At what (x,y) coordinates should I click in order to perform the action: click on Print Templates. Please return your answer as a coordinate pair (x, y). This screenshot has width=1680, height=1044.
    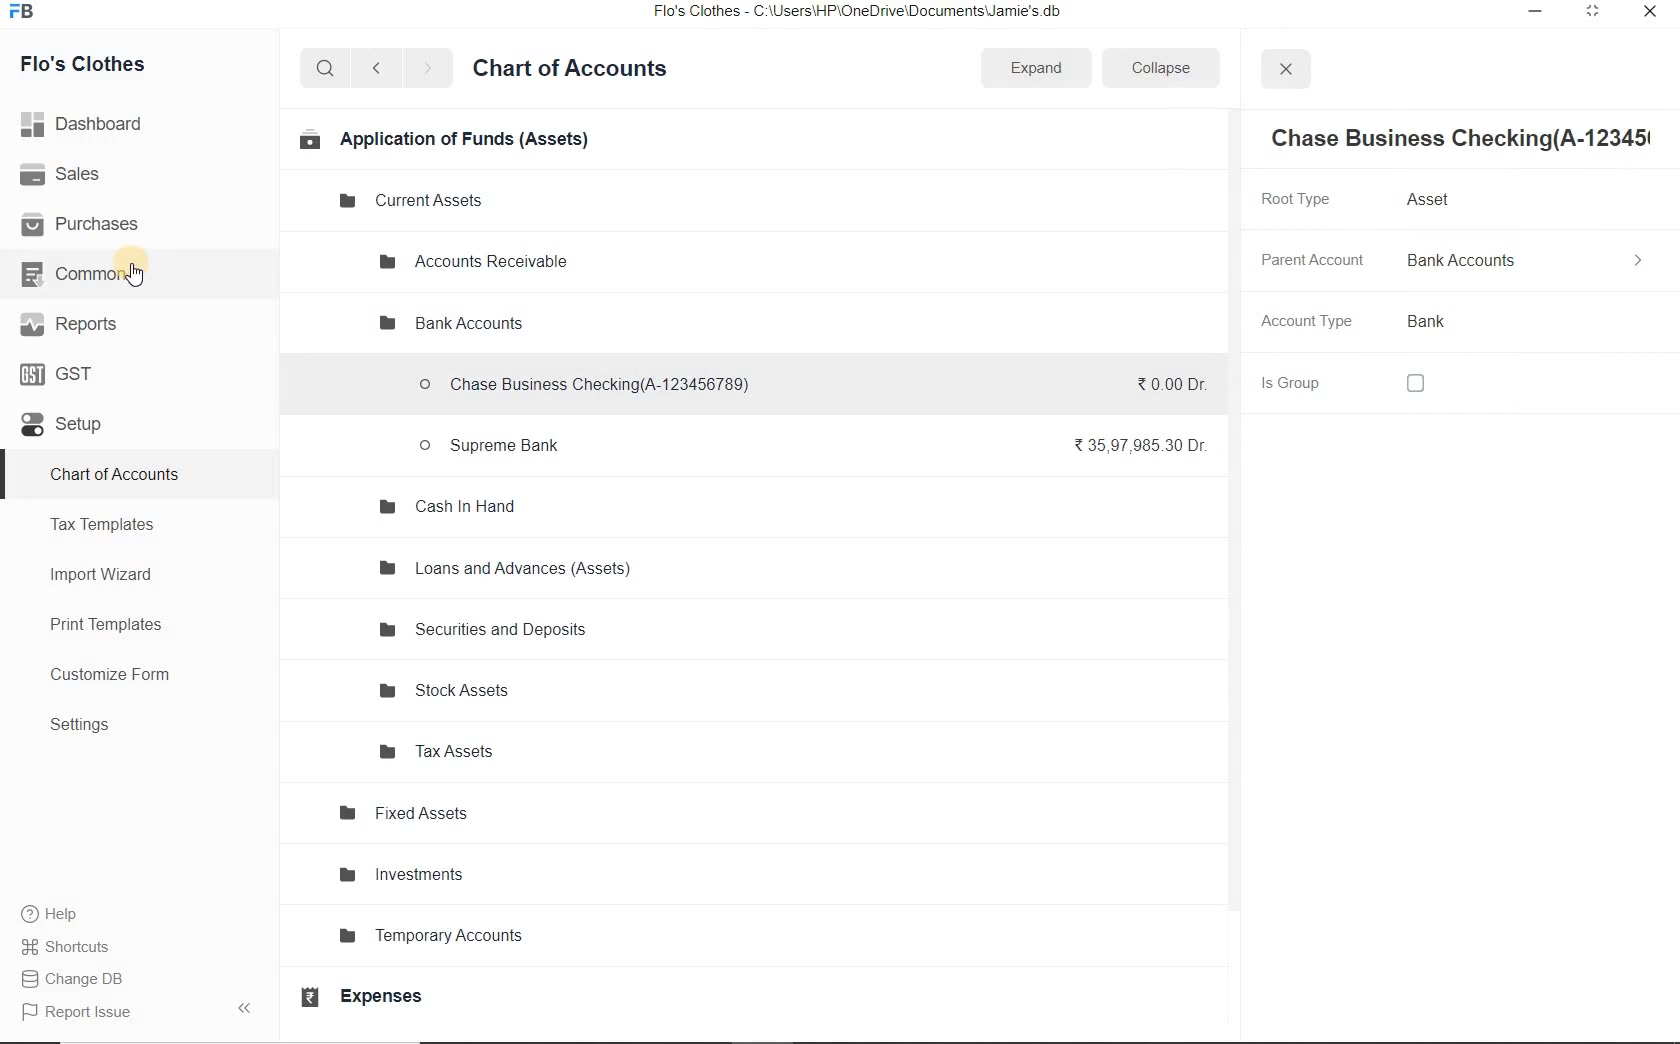
    Looking at the image, I should click on (125, 624).